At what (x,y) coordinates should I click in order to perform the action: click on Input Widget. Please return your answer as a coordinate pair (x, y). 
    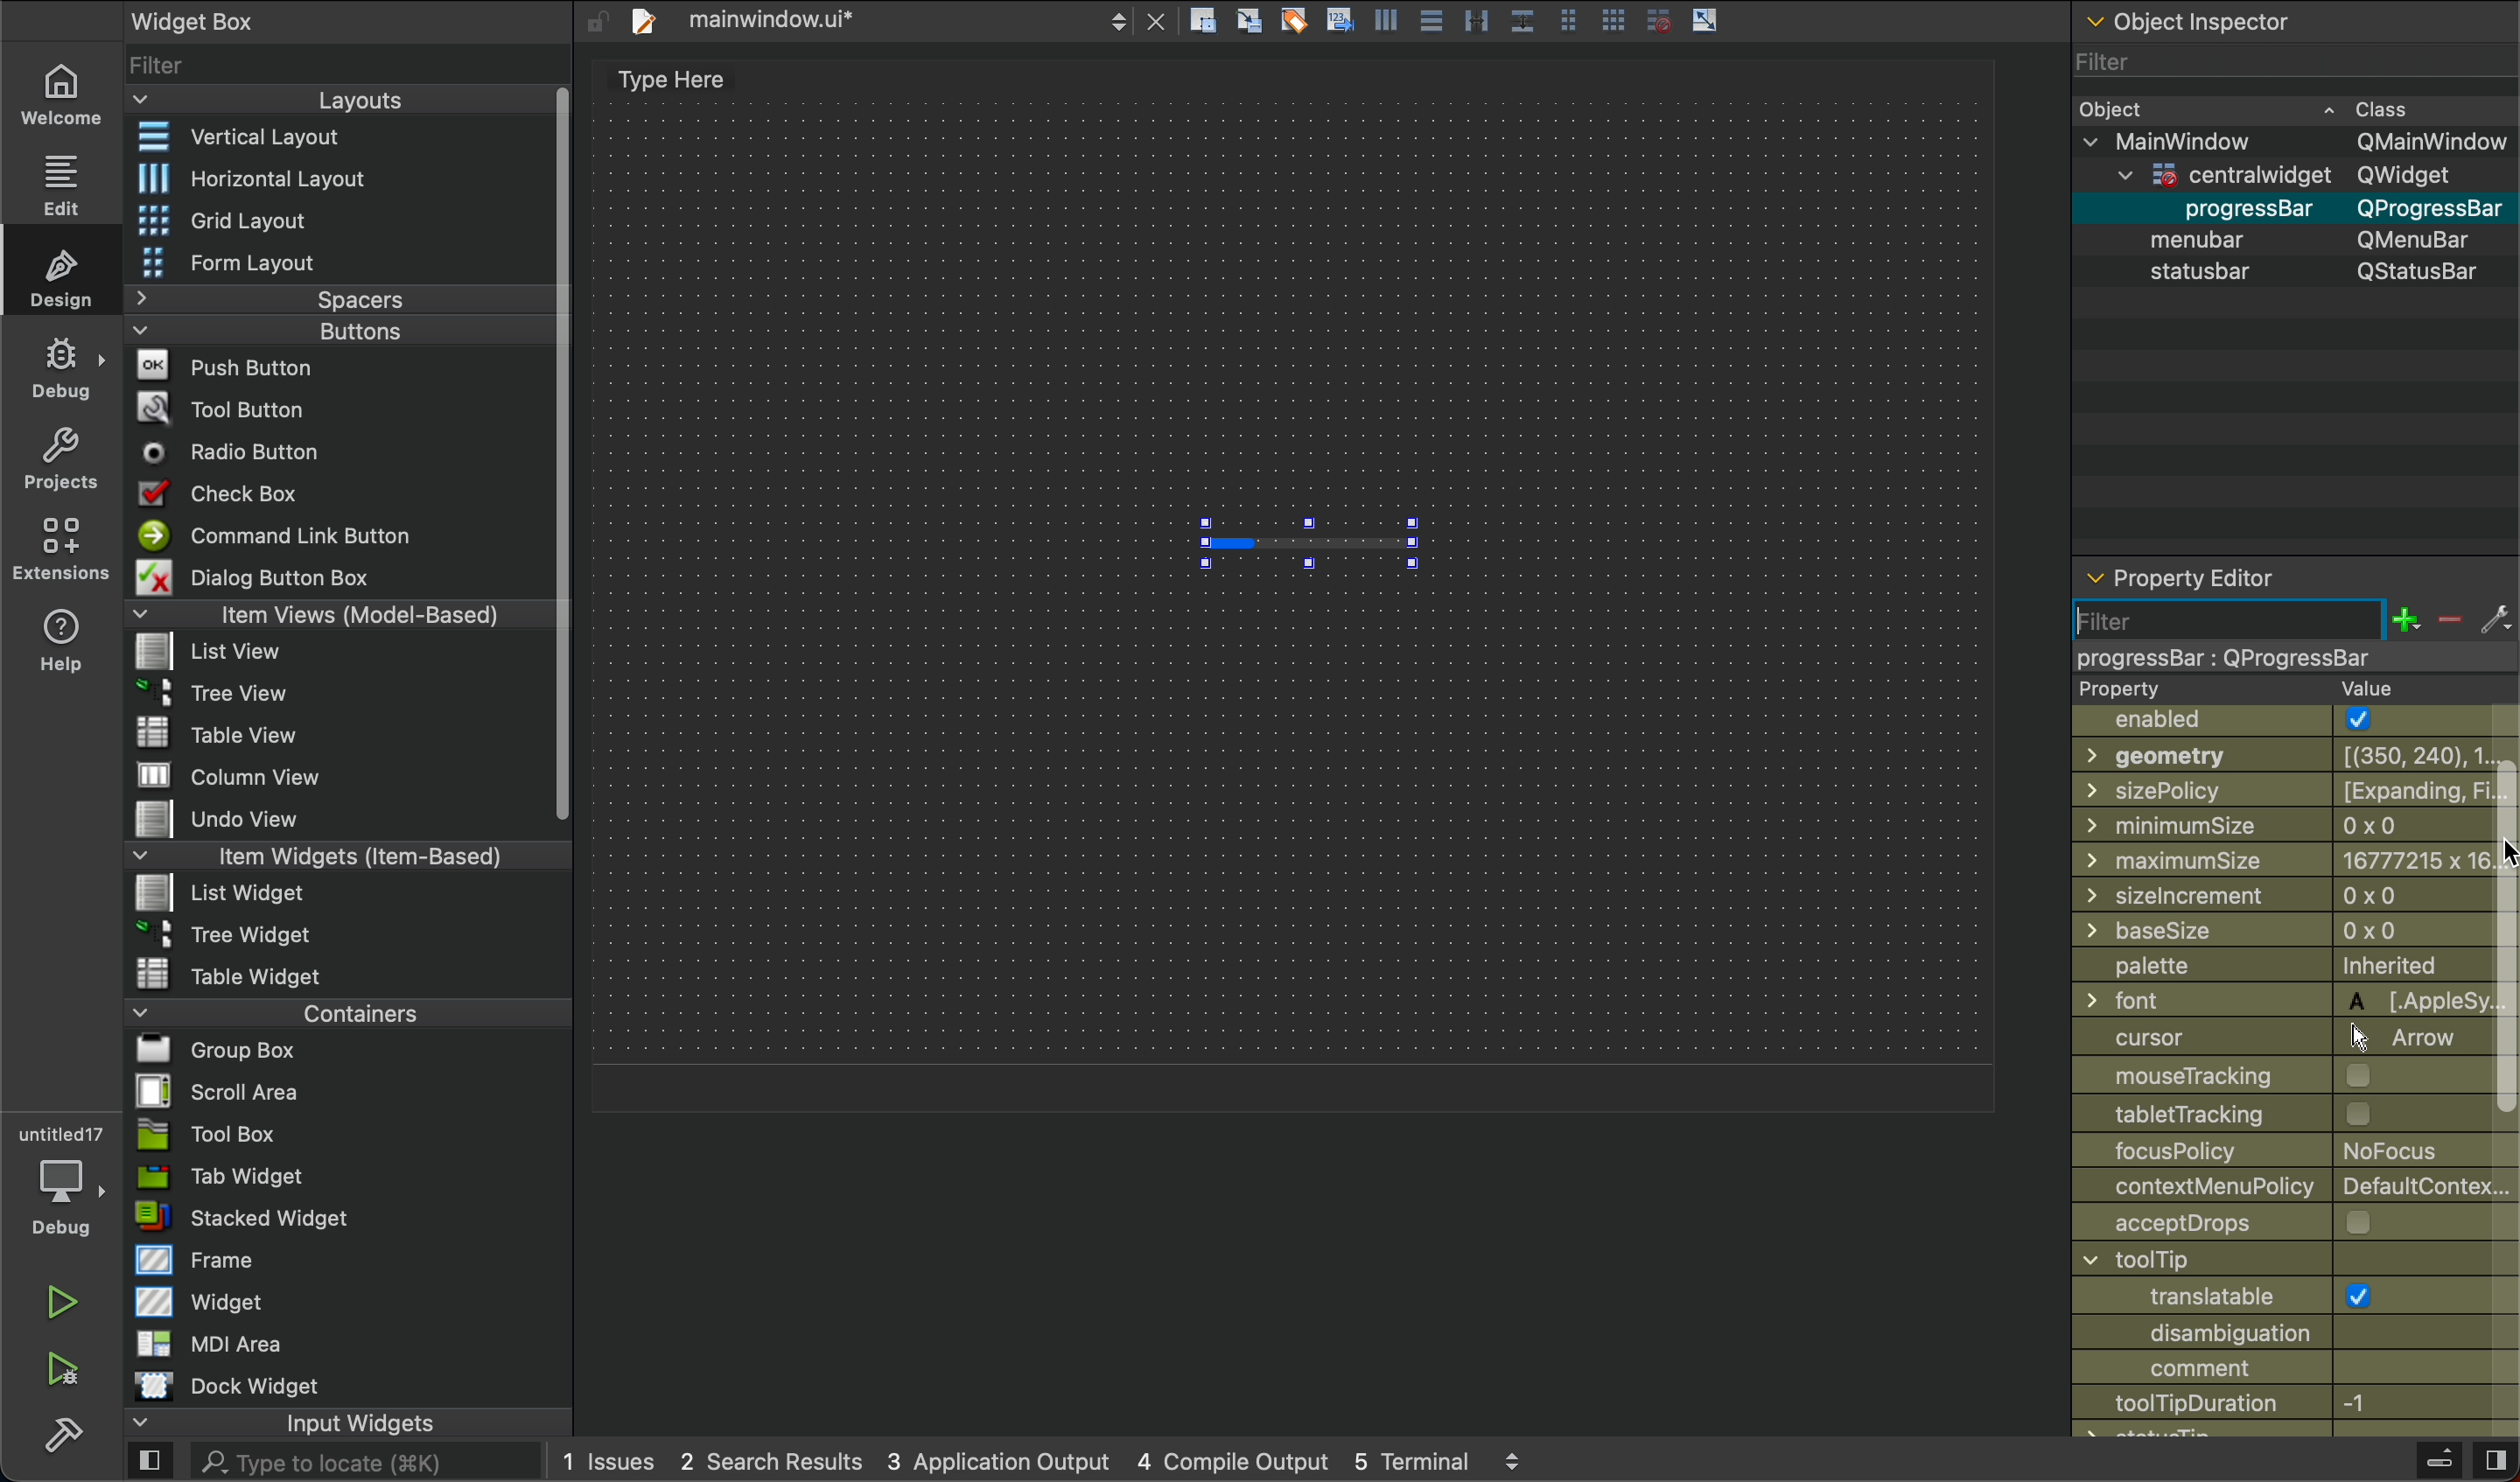
    Looking at the image, I should click on (281, 1423).